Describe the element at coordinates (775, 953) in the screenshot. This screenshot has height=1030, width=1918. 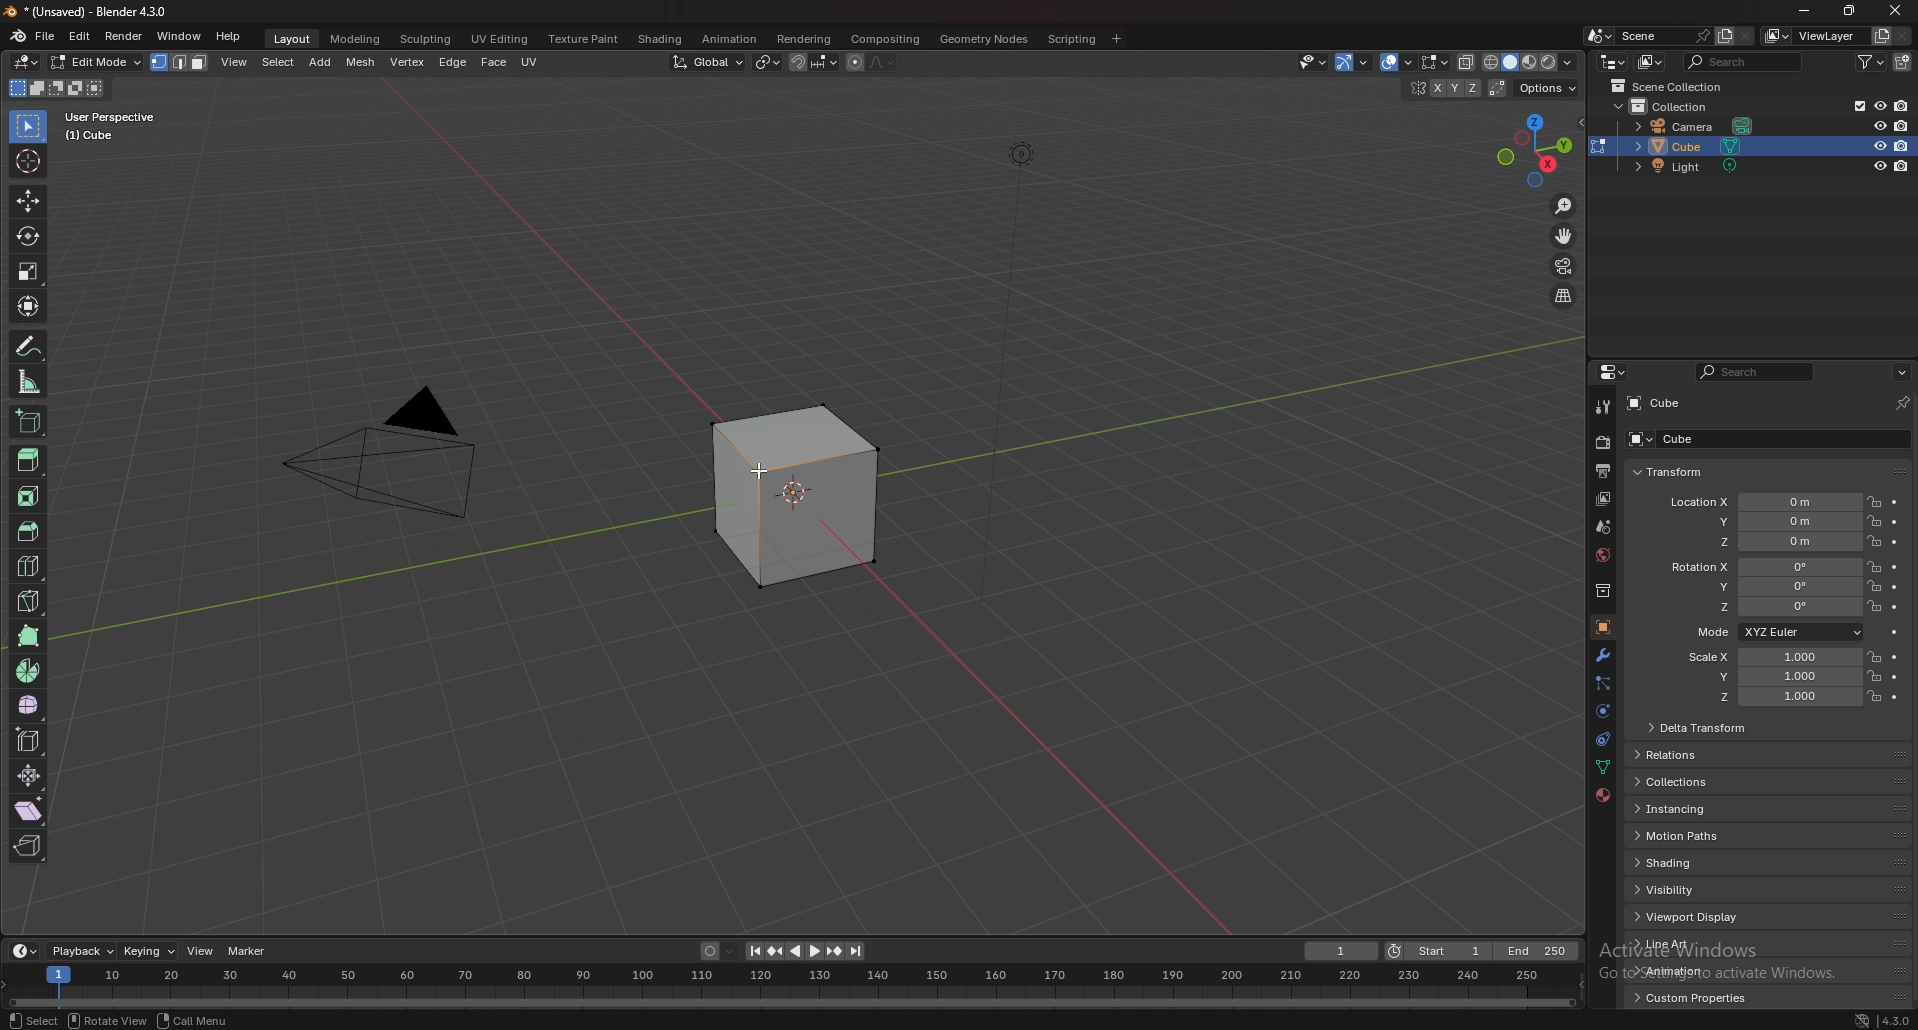
I see `jump to keyframe` at that location.